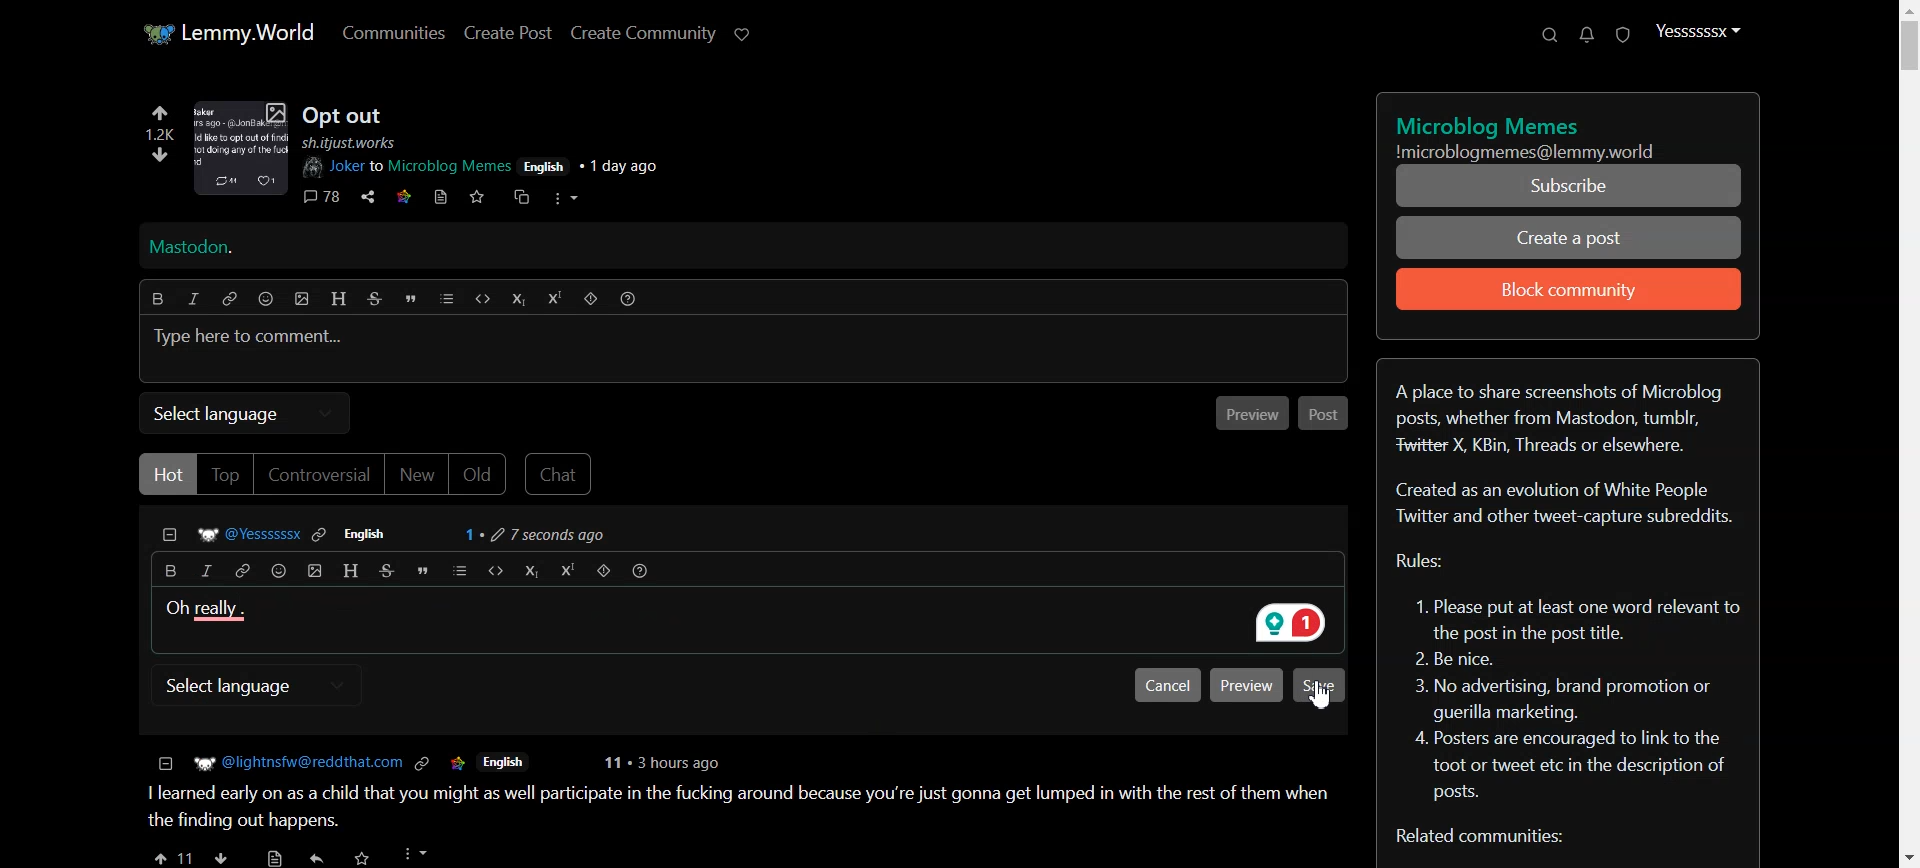  I want to click on Code, so click(492, 571).